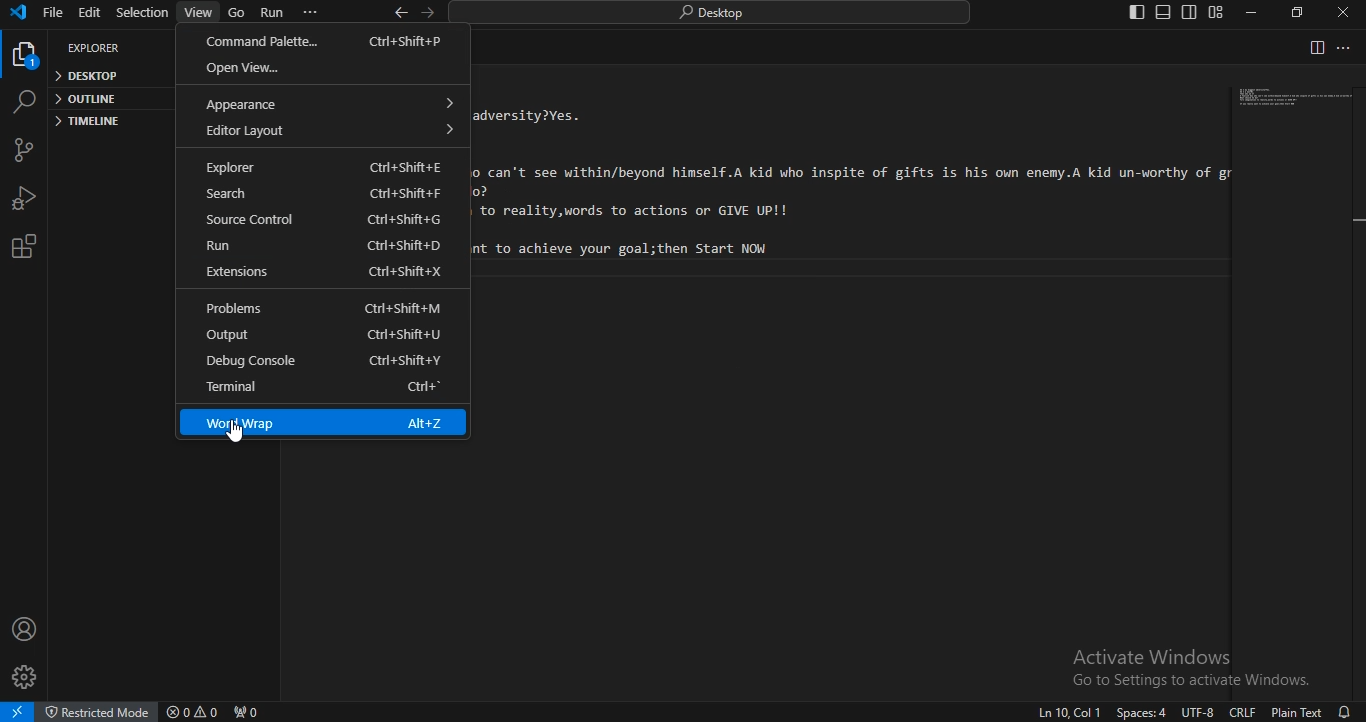  Describe the element at coordinates (335, 101) in the screenshot. I see `appearance` at that location.